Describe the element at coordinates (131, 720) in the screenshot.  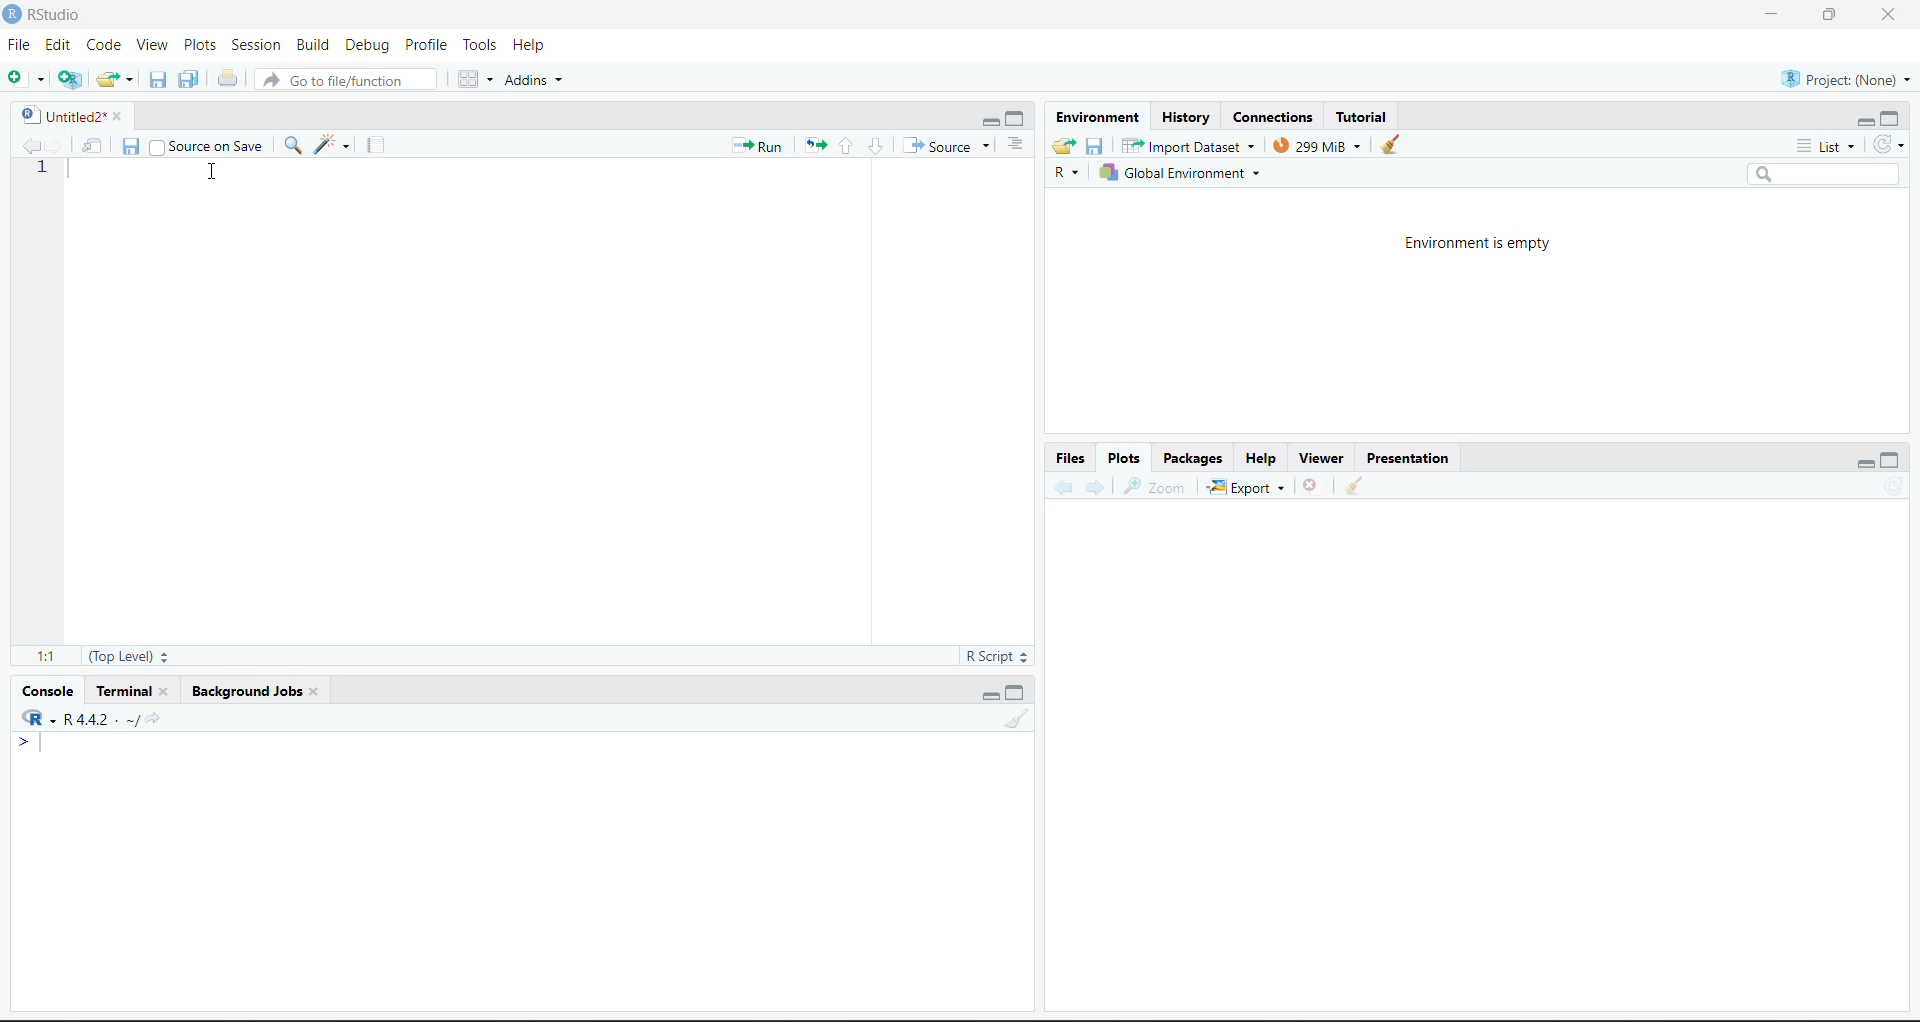
I see `.~/` at that location.